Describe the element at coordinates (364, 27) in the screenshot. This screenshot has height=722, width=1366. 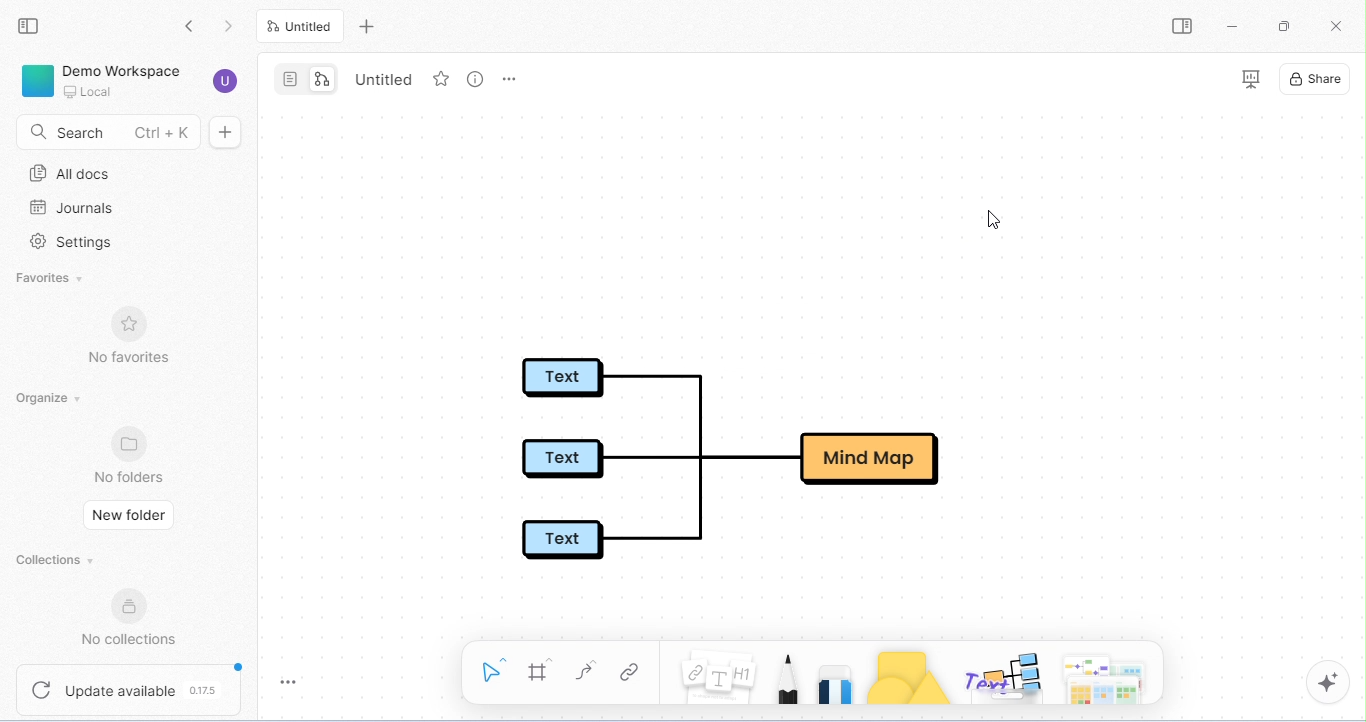
I see `new tab` at that location.